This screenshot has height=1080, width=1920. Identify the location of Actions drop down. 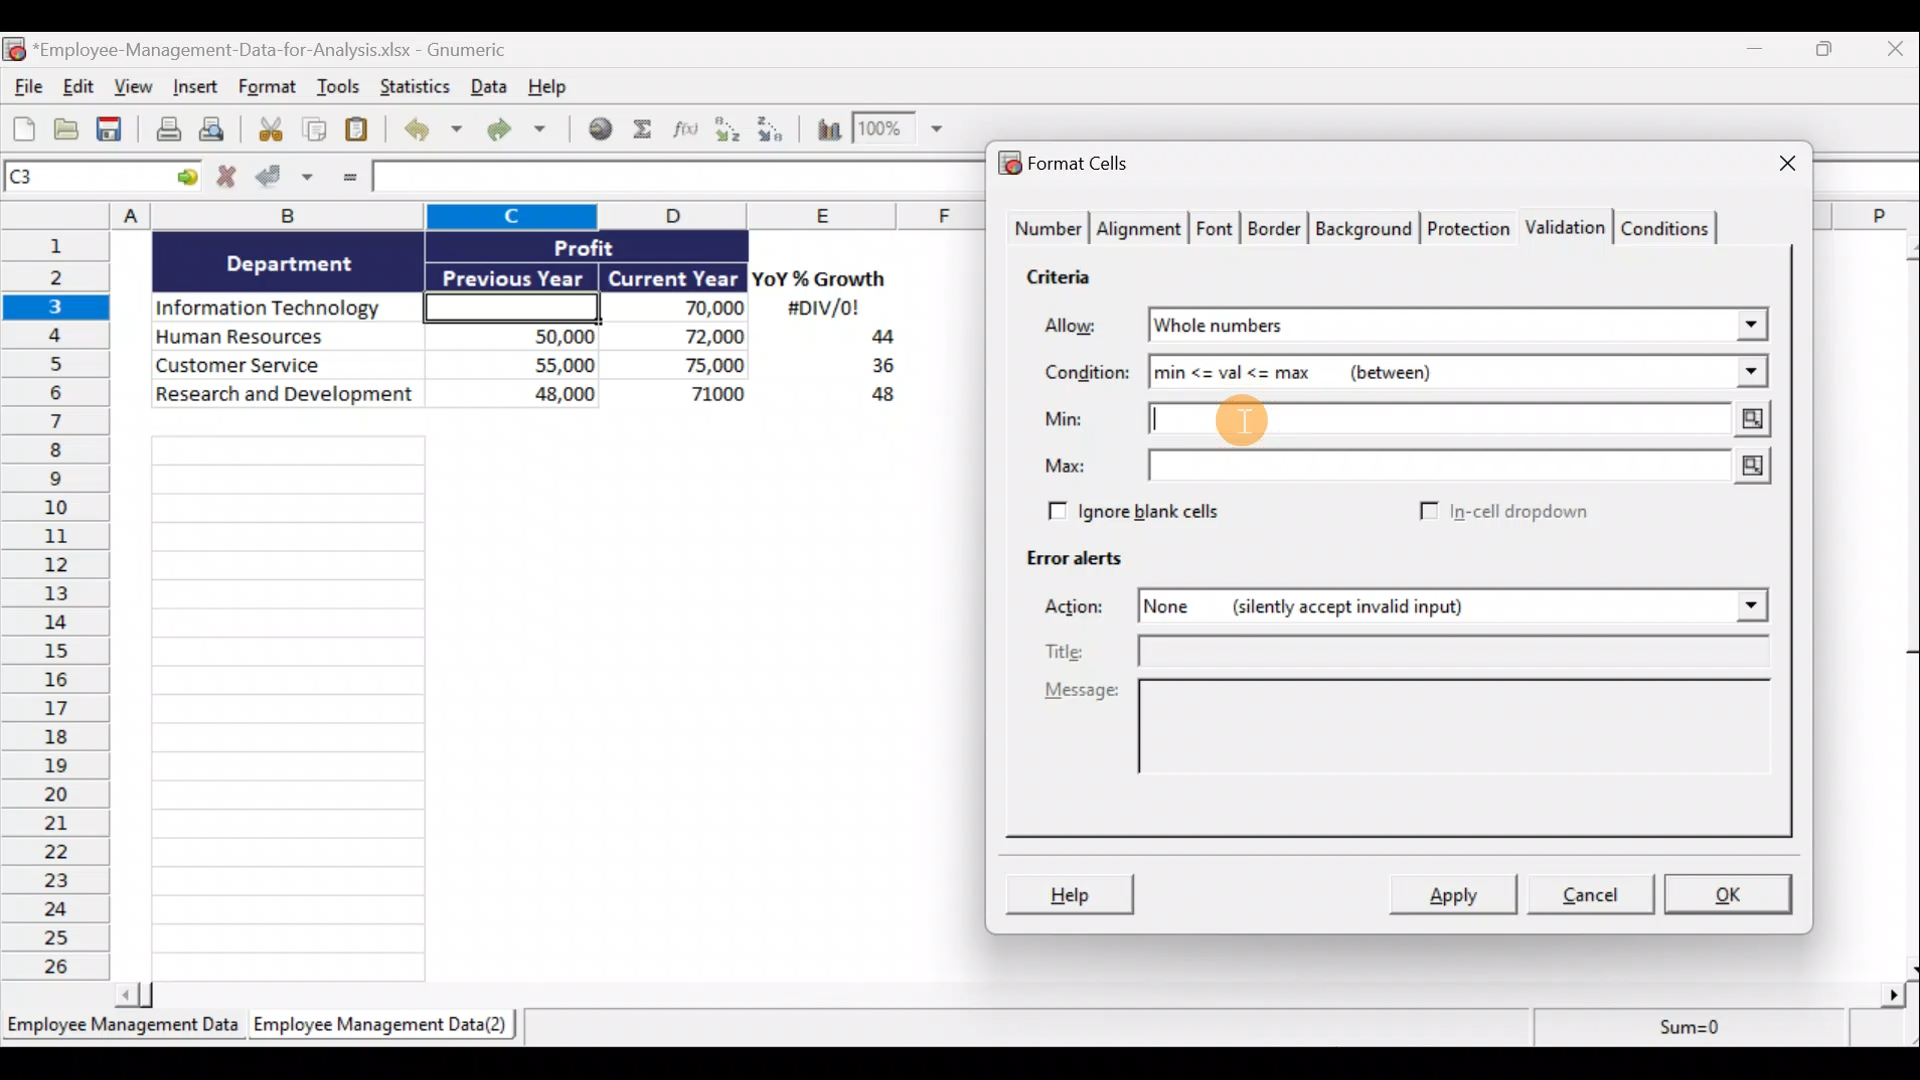
(1746, 609).